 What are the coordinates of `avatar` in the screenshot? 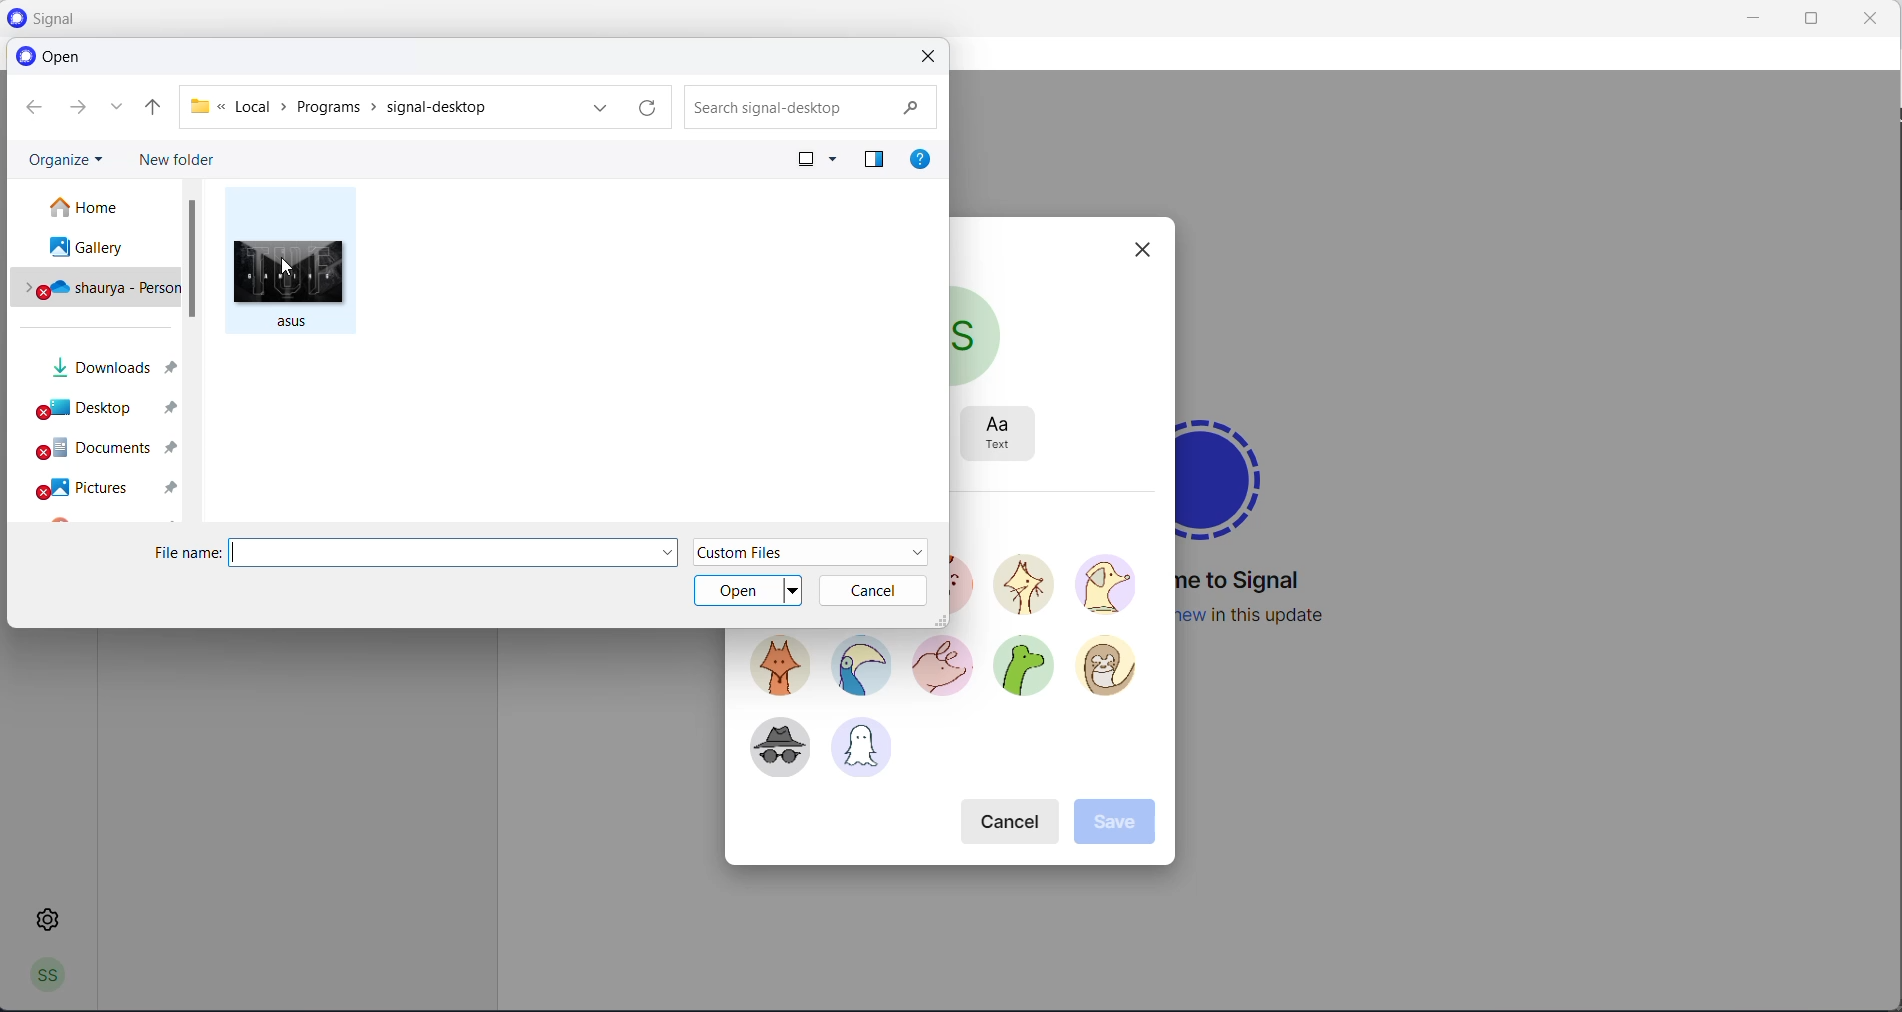 It's located at (1115, 584).